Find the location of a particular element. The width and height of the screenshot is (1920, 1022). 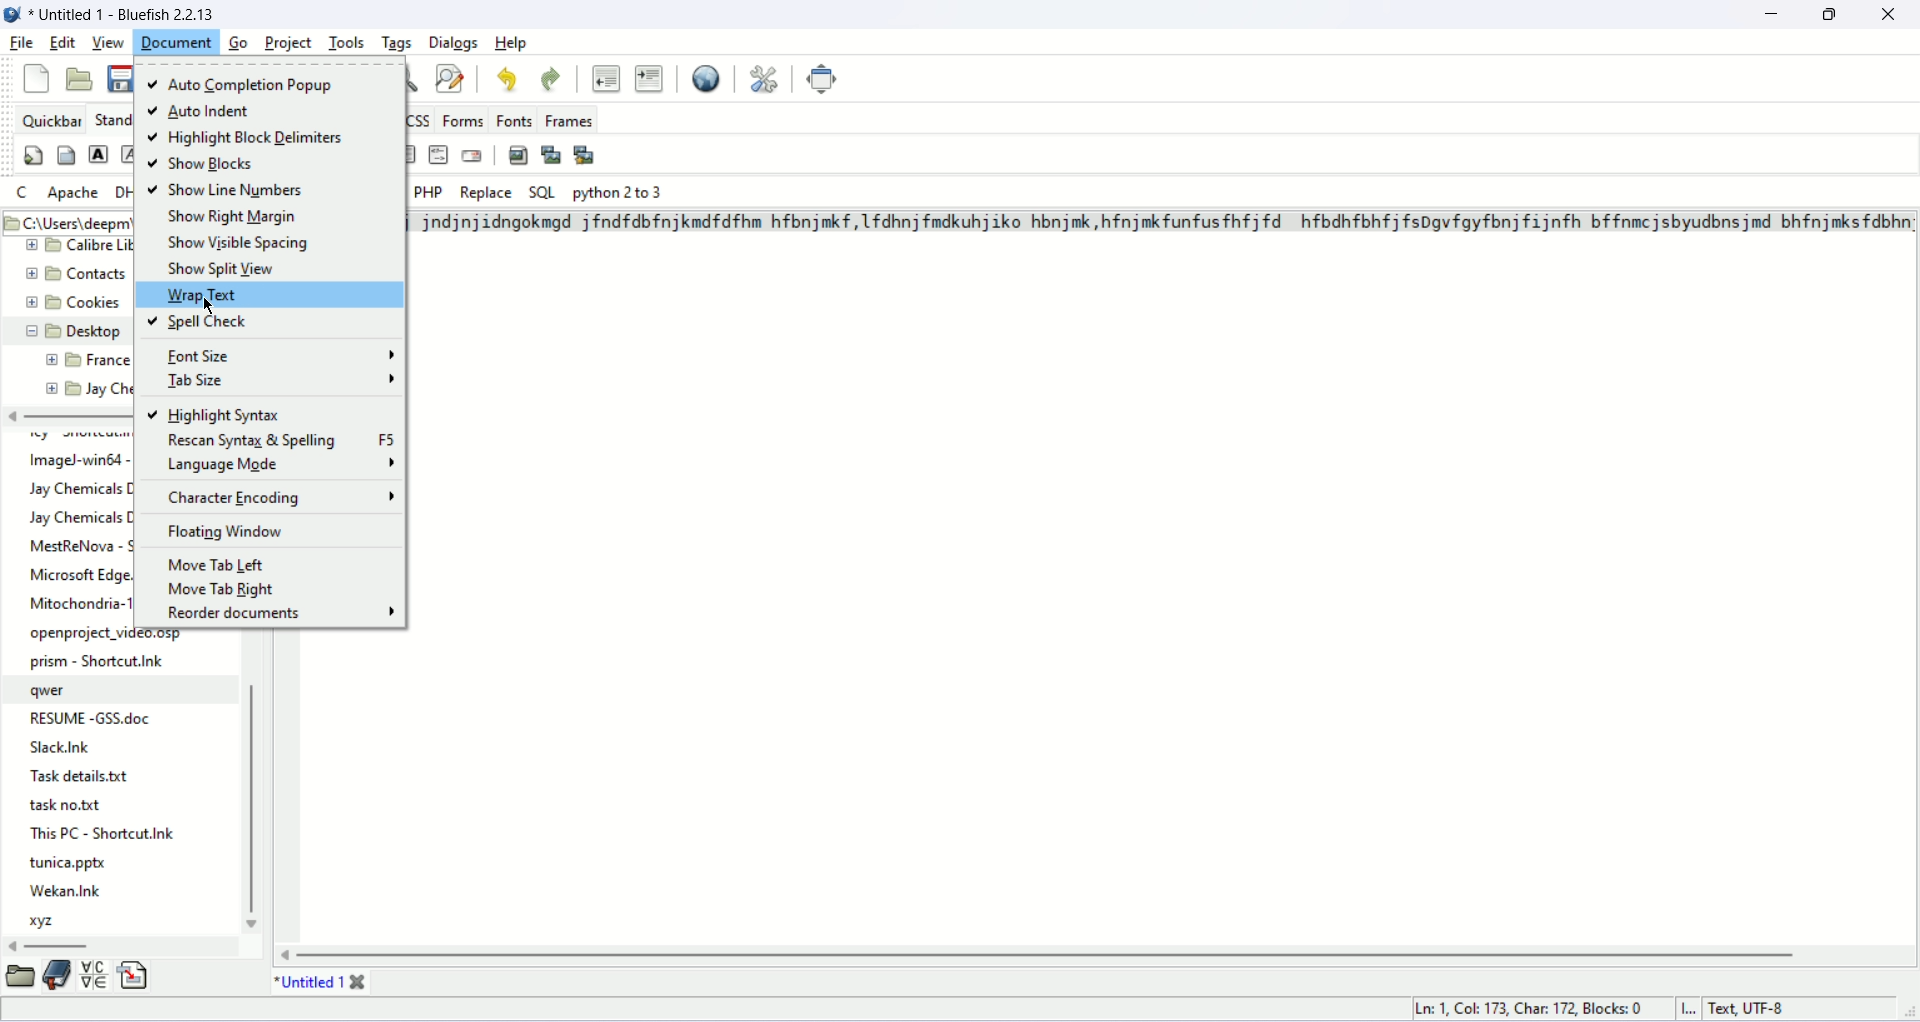

floating window is located at coordinates (230, 534).